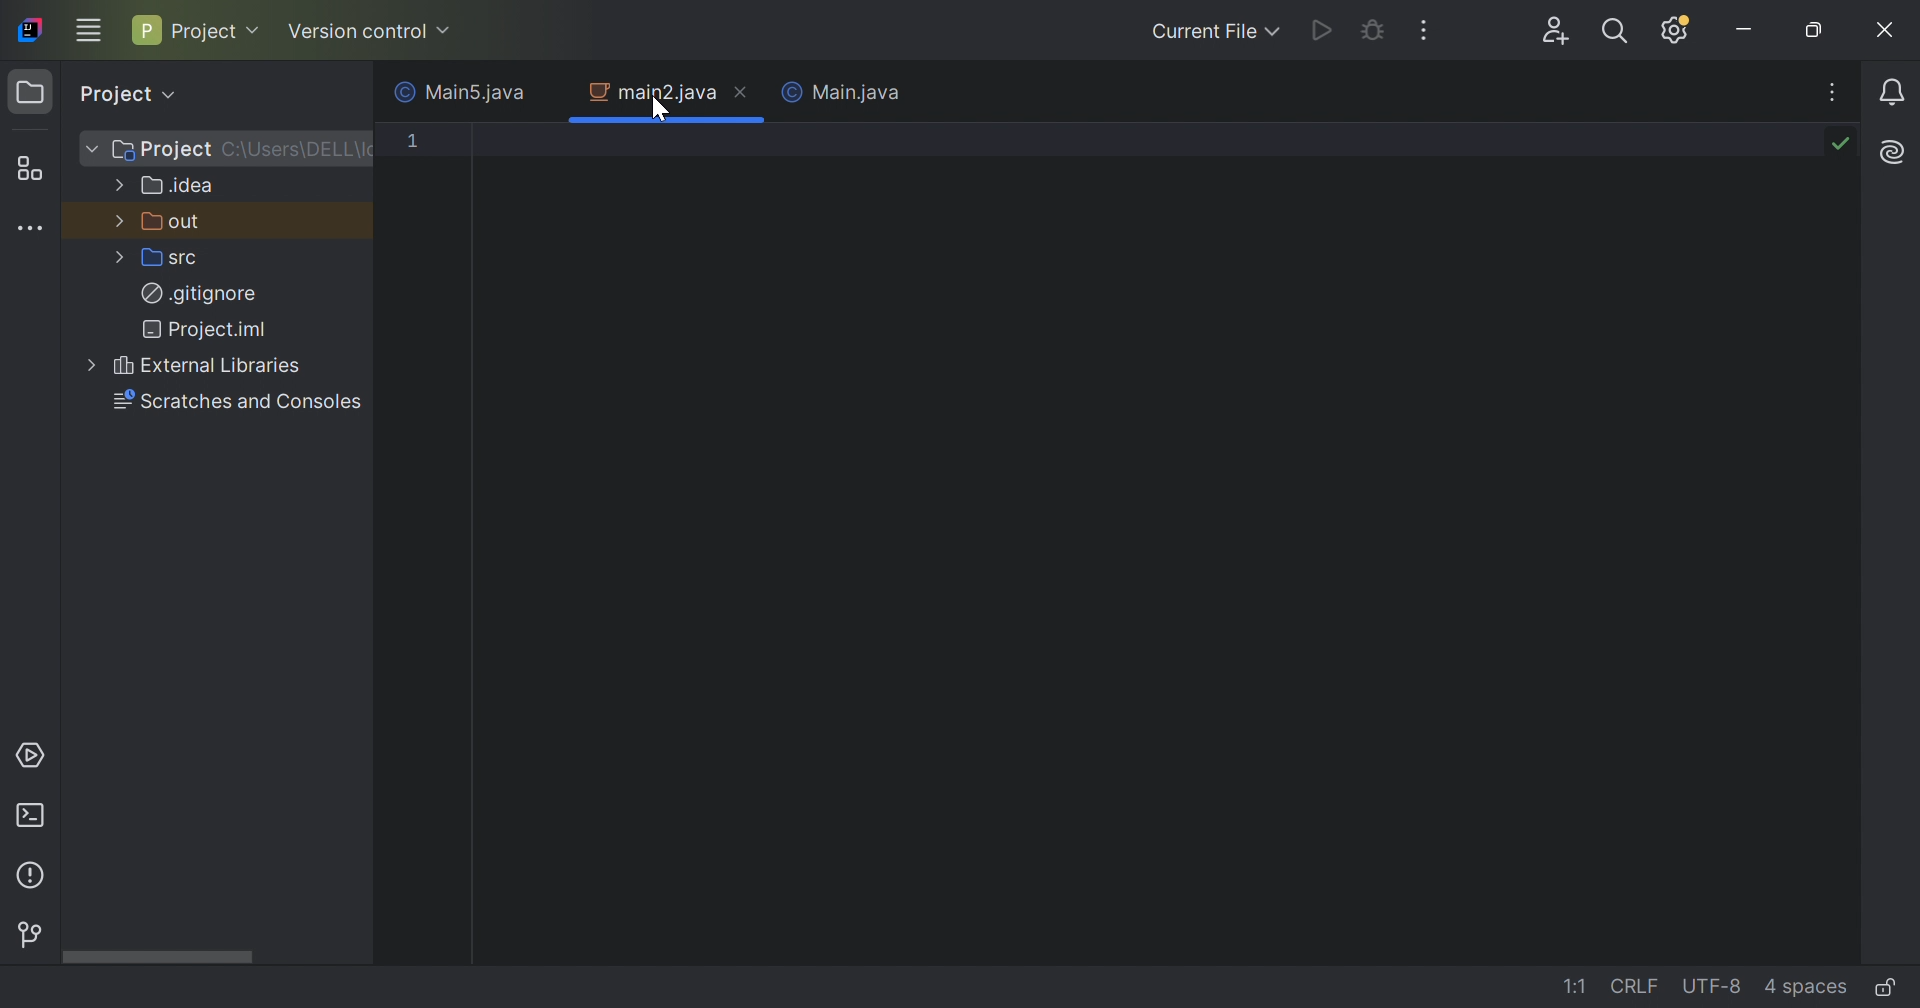  I want to click on src, so click(173, 261).